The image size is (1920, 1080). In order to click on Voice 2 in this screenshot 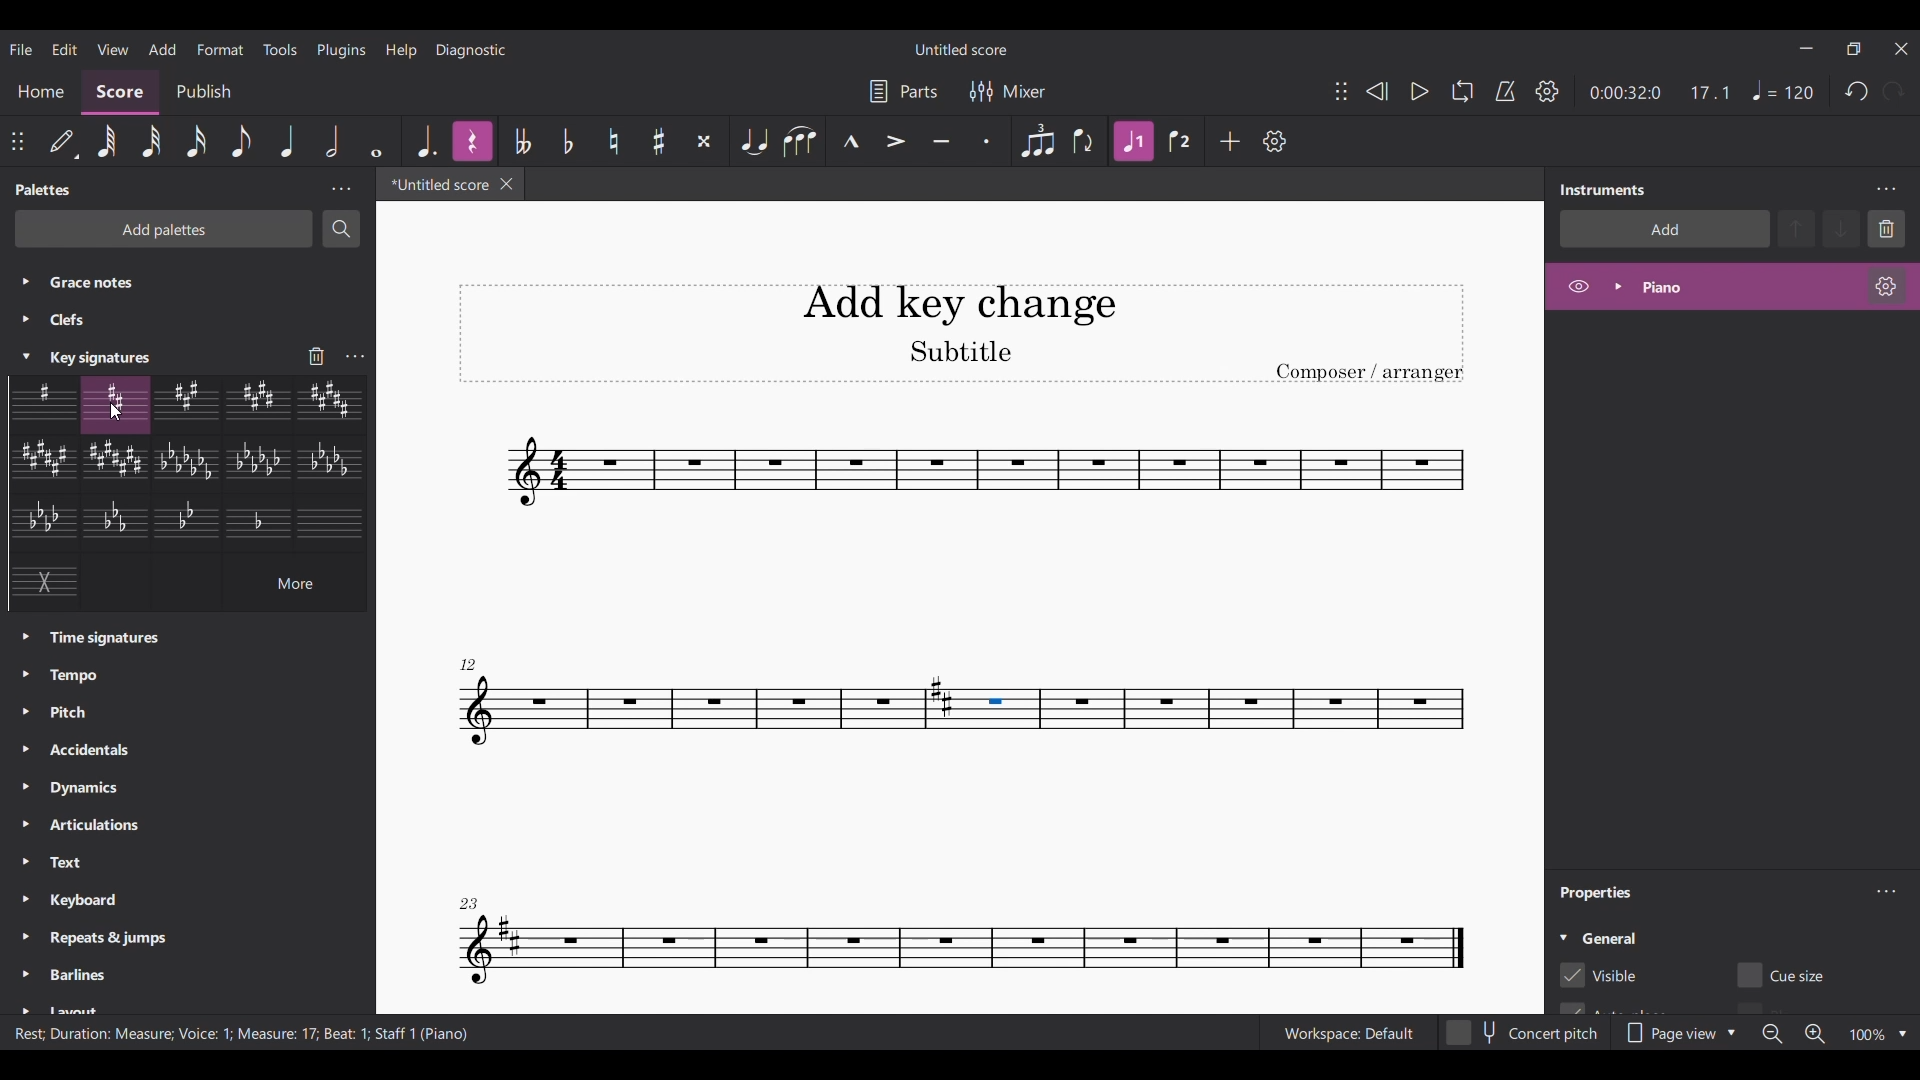, I will do `click(1179, 141)`.